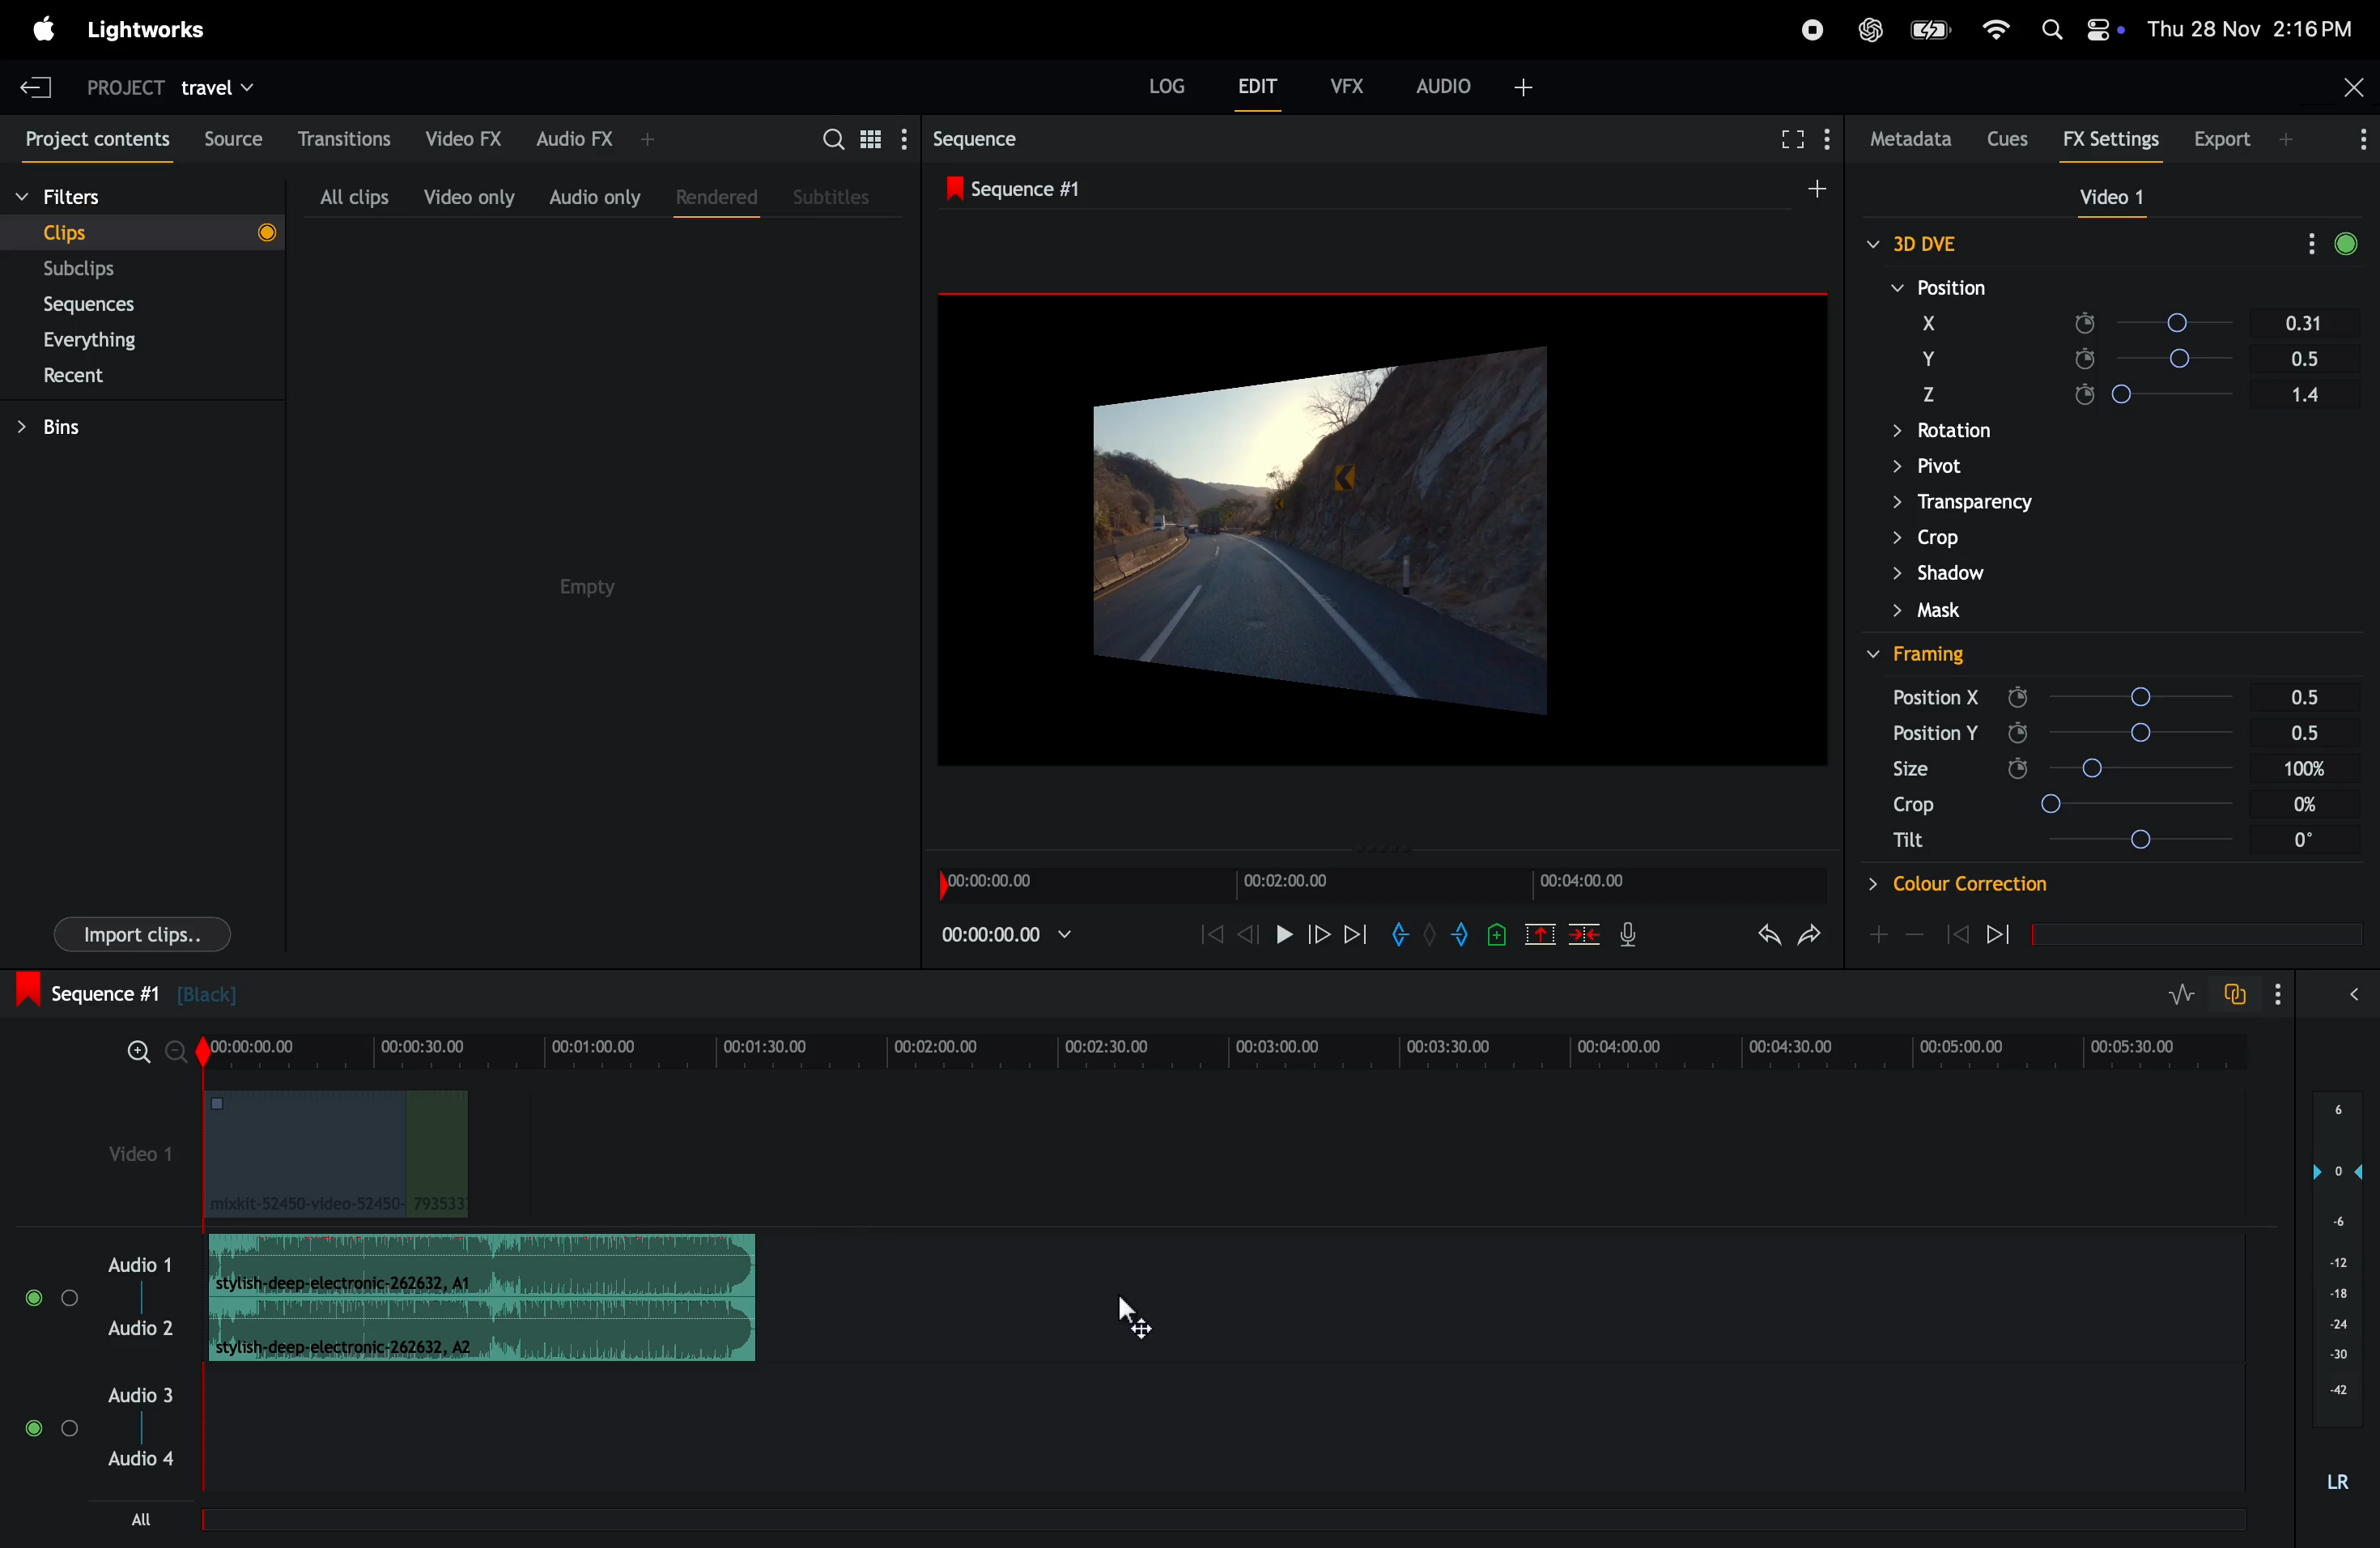 This screenshot has width=2380, height=1548. Describe the element at coordinates (1933, 322) in the screenshot. I see `position y` at that location.